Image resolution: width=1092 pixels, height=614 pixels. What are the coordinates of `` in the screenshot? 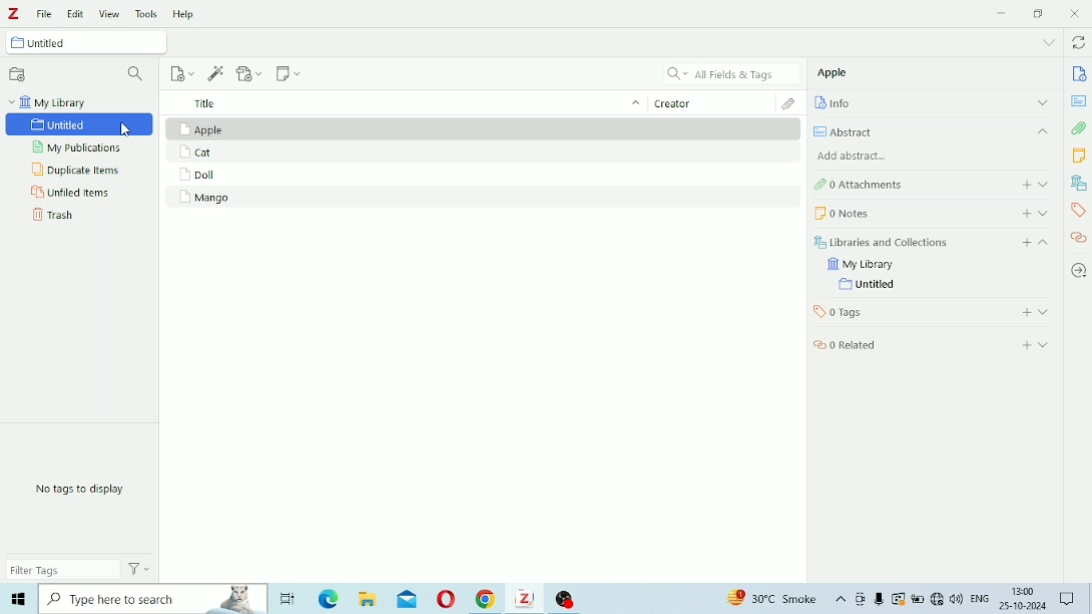 It's located at (978, 598).